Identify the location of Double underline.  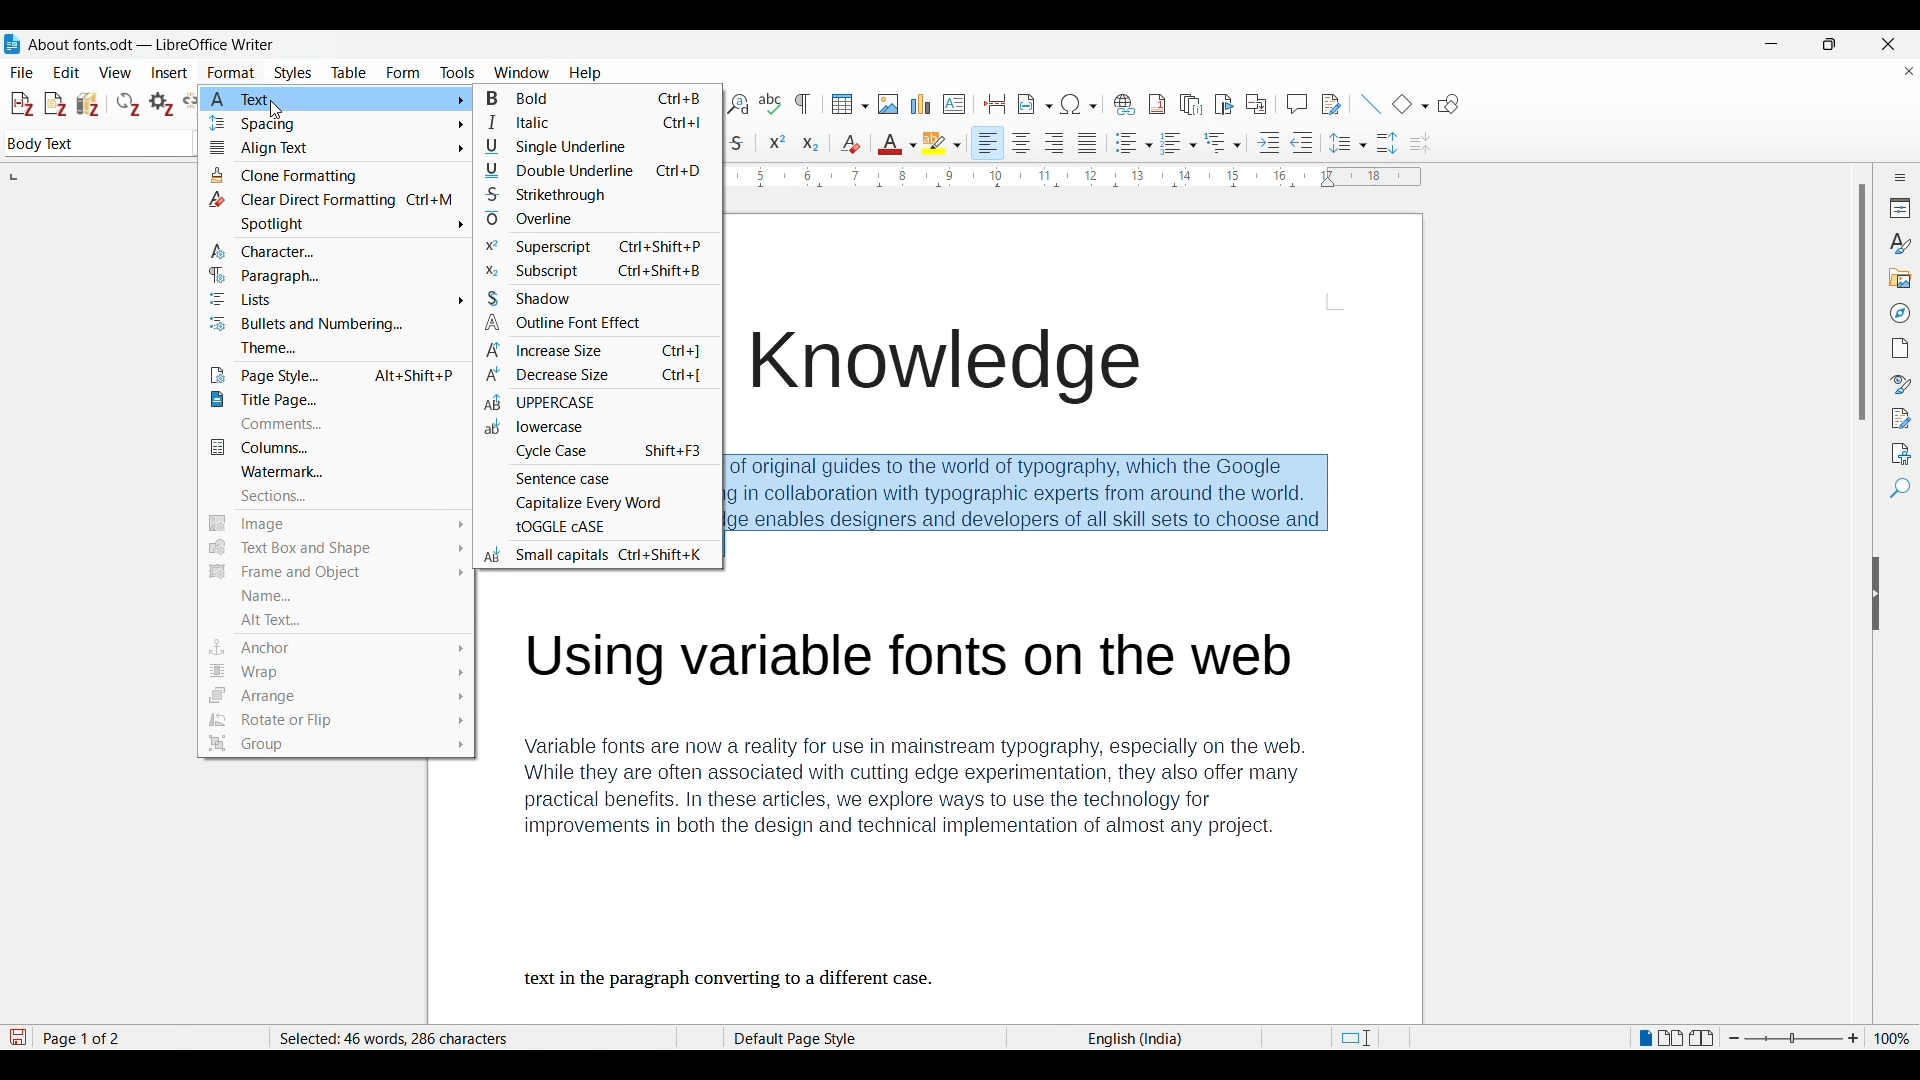
(594, 171).